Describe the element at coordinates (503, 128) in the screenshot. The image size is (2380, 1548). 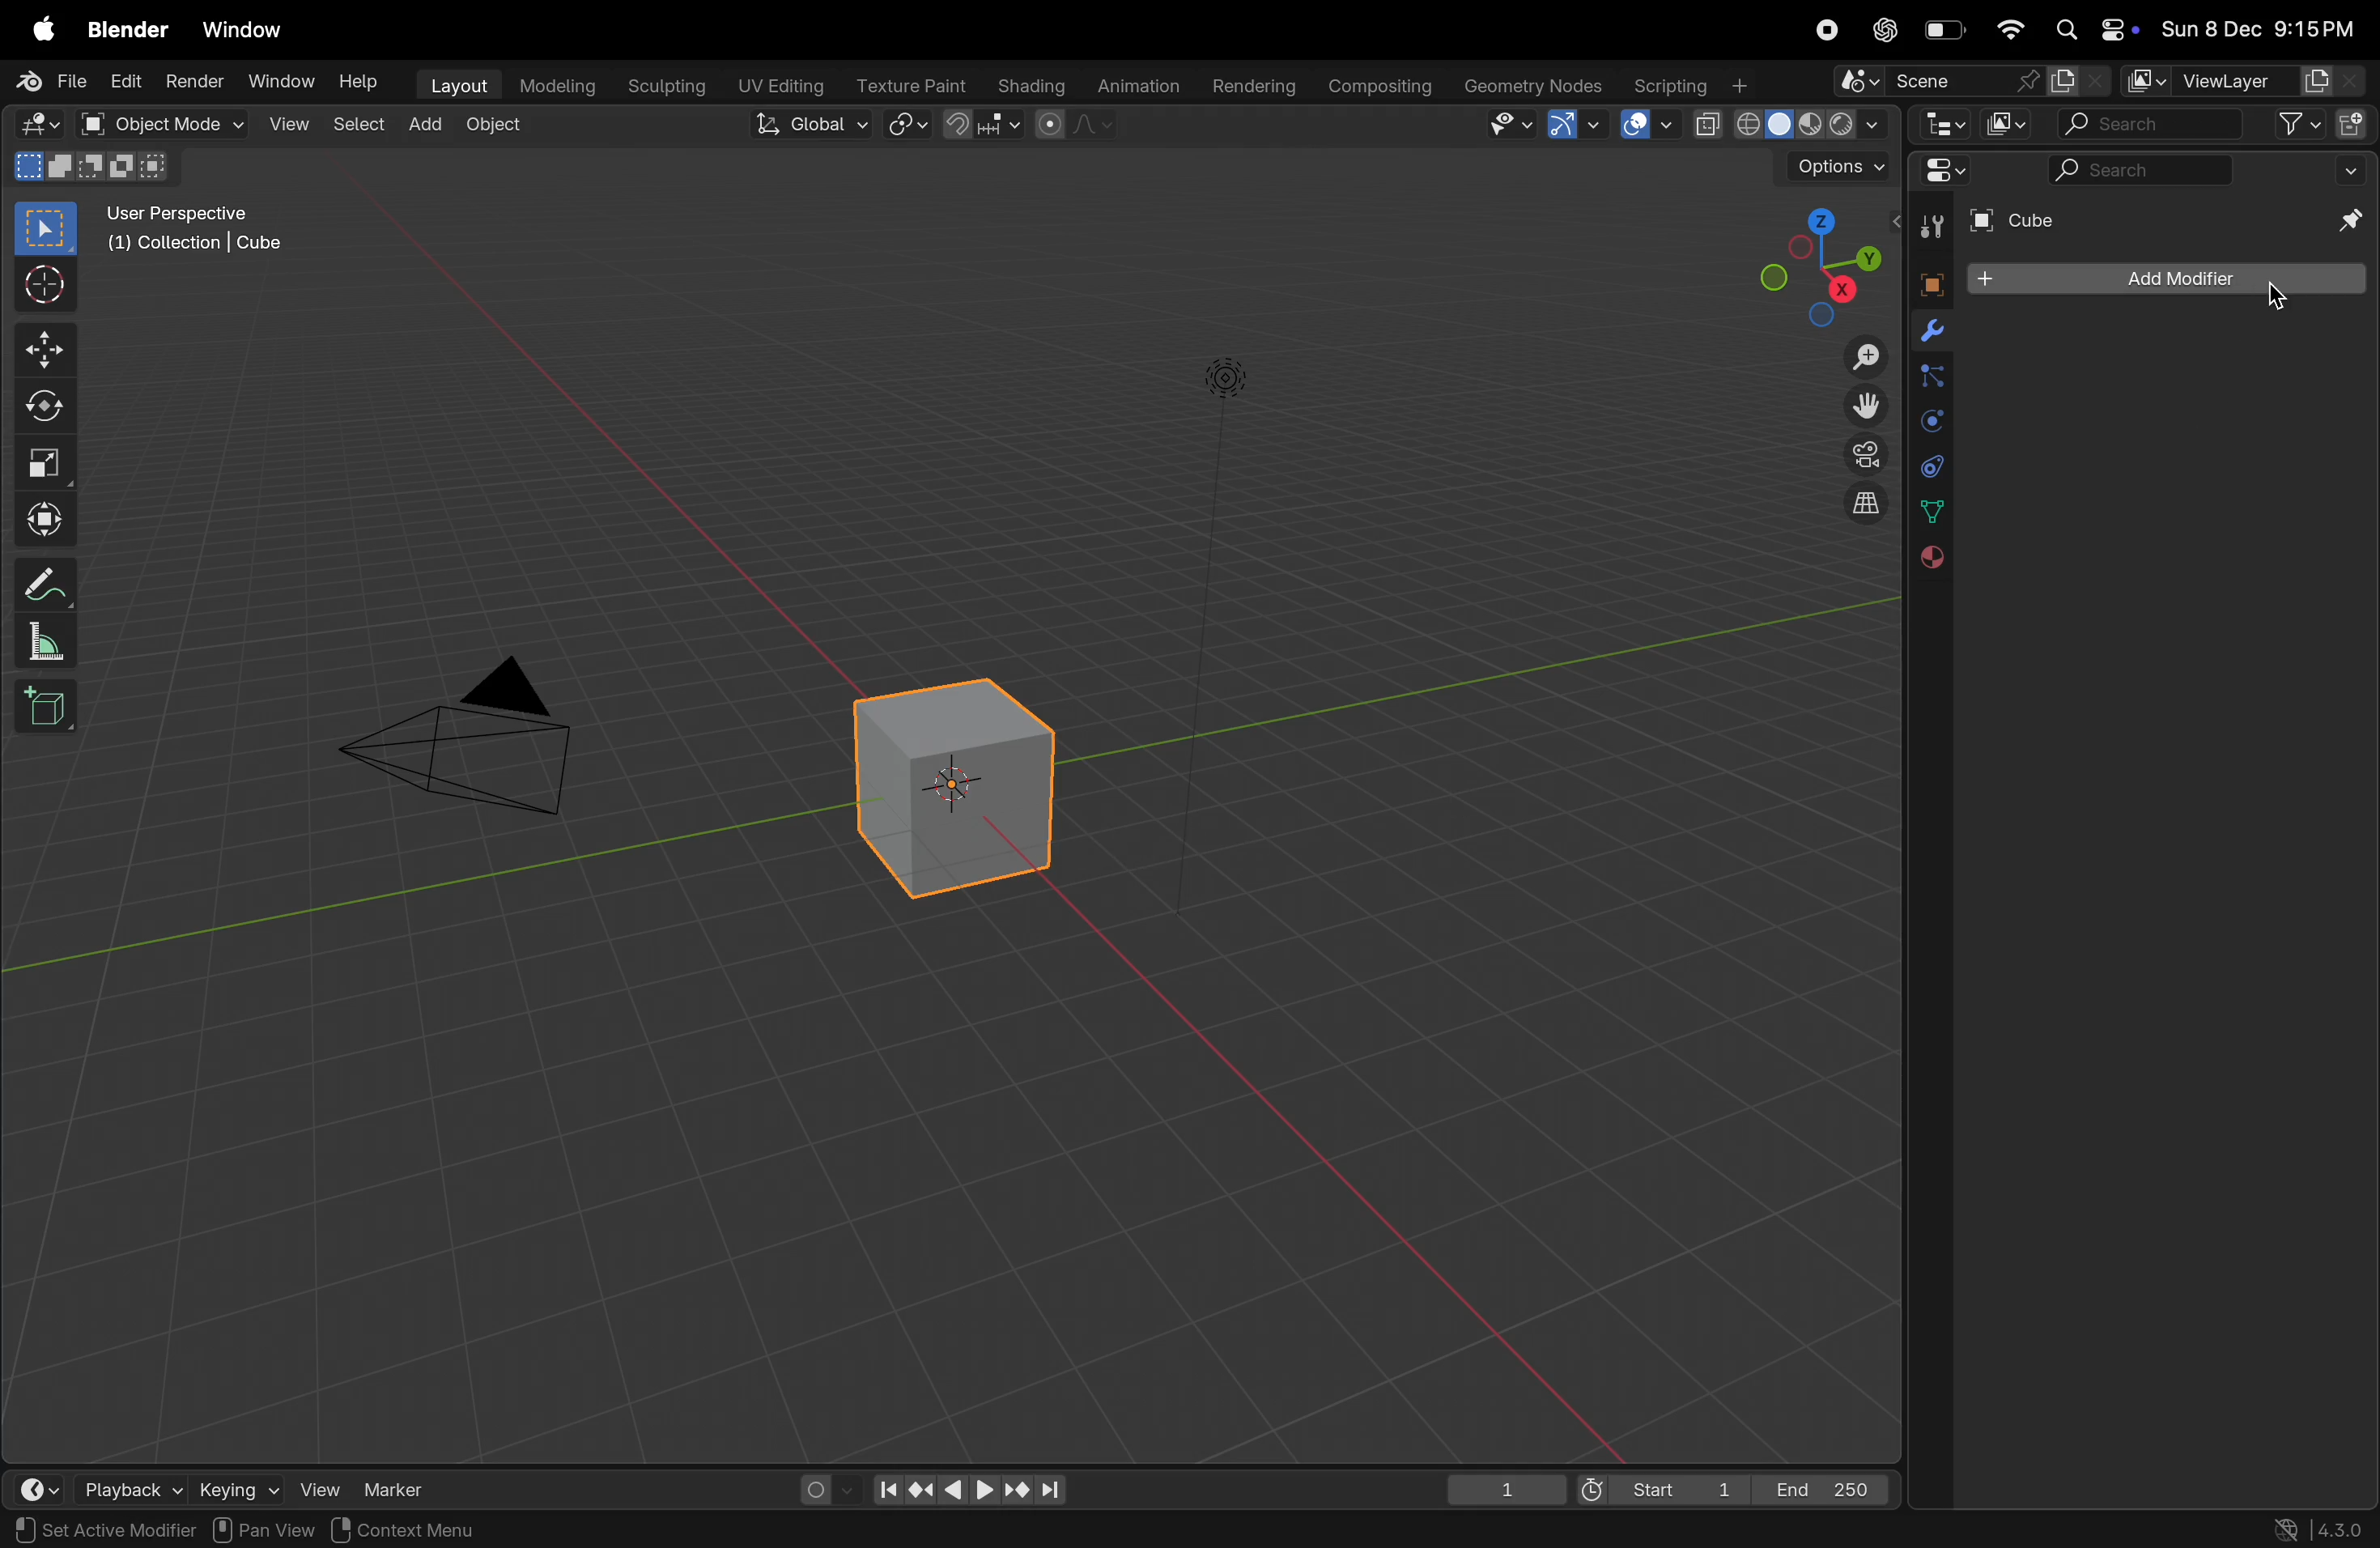
I see `object` at that location.